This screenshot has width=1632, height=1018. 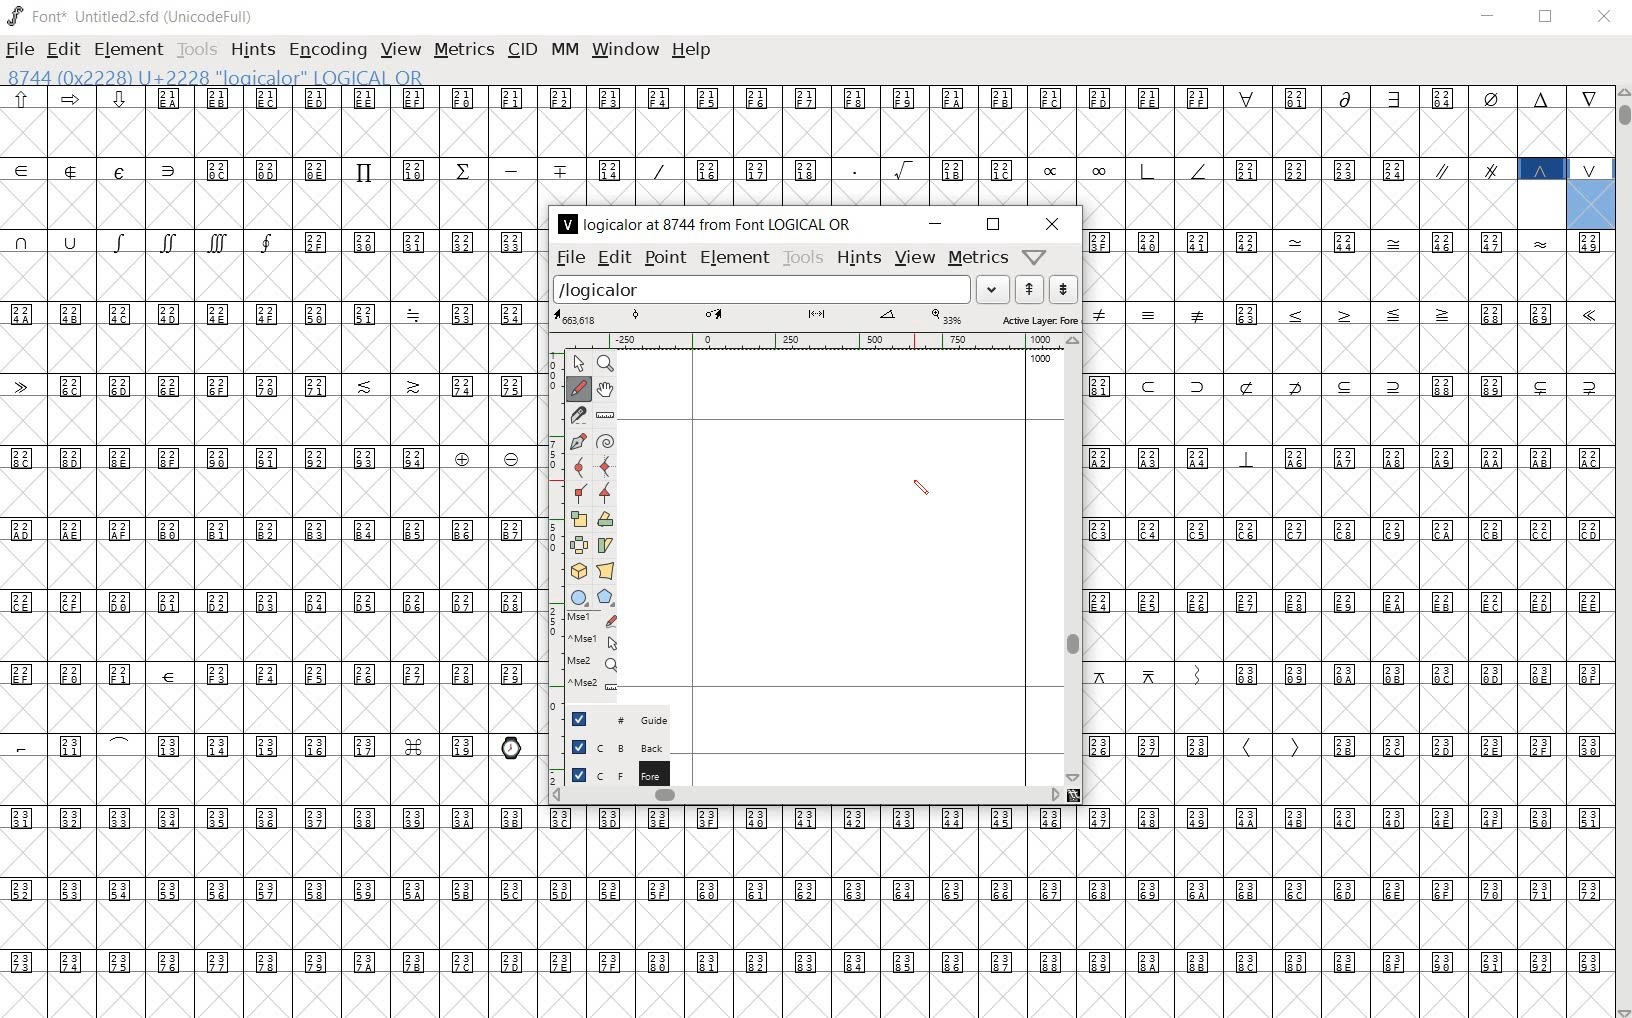 I want to click on encoding, so click(x=329, y=51).